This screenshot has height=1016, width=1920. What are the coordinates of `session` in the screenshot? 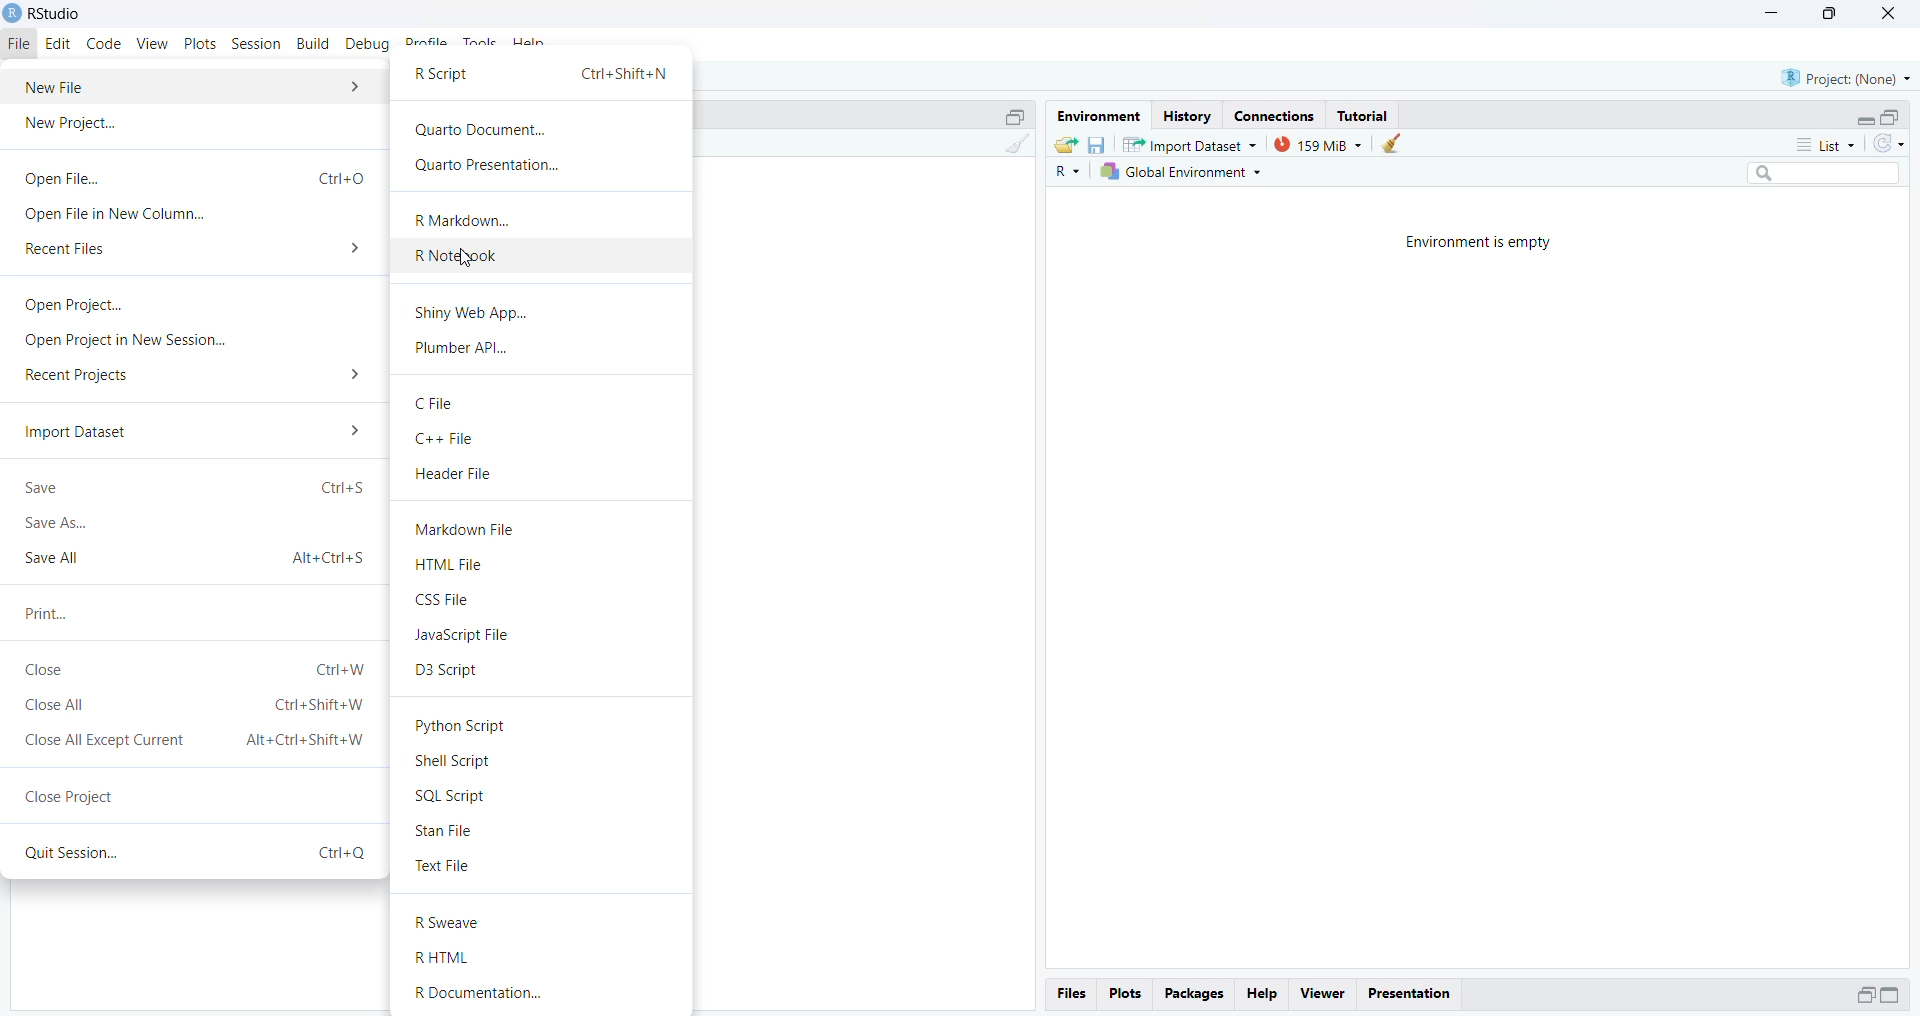 It's located at (257, 45).